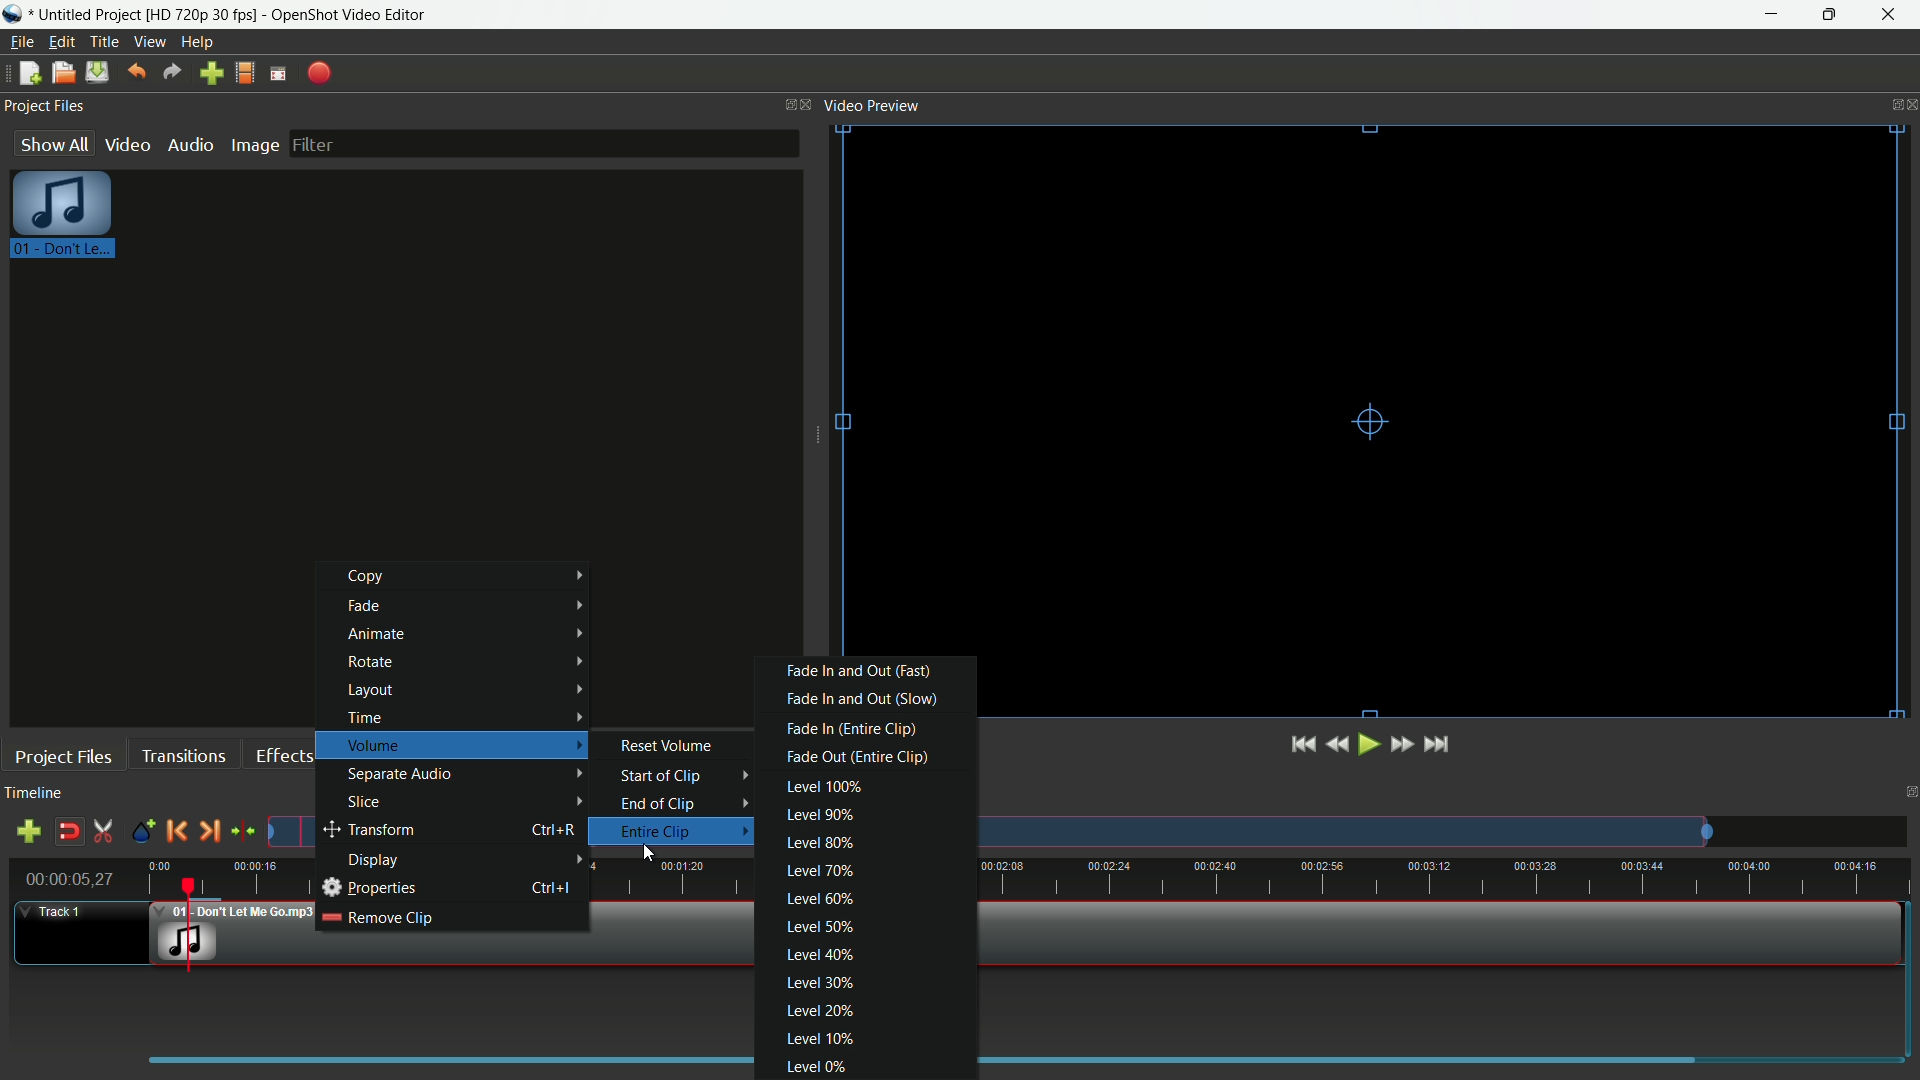  I want to click on keyboard shortcut, so click(559, 886).